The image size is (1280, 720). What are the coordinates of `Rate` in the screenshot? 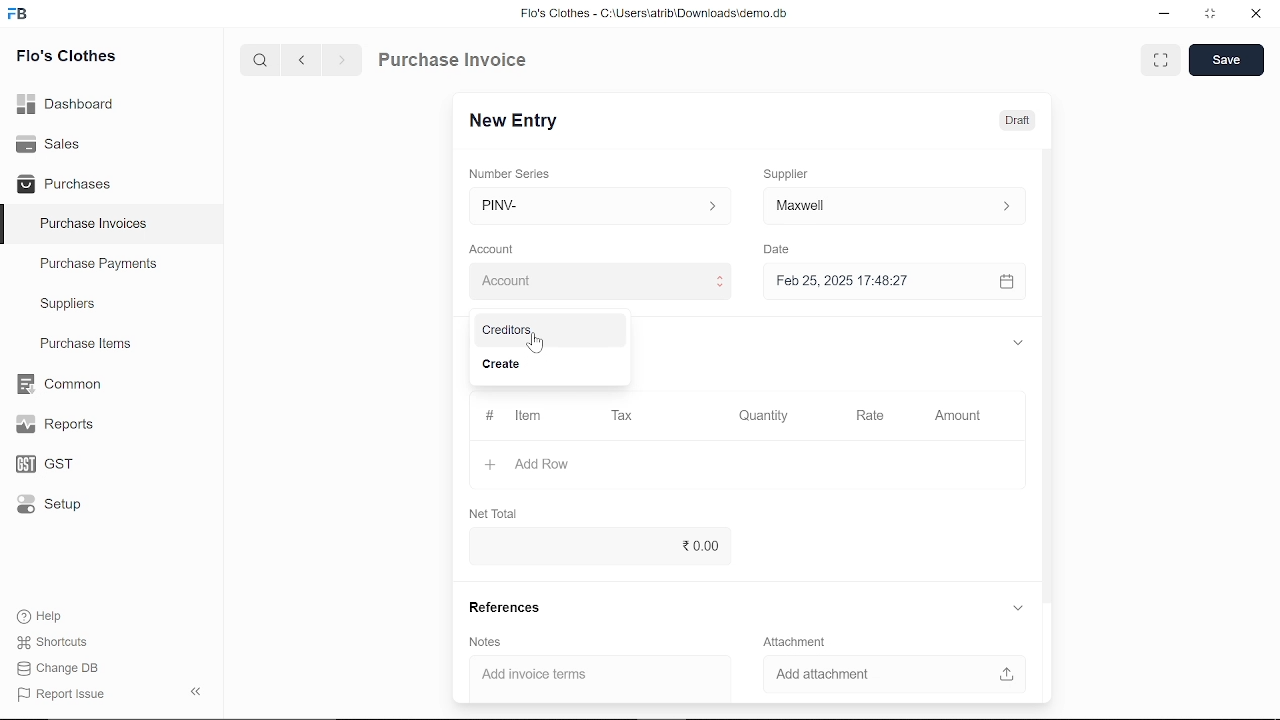 It's located at (879, 414).